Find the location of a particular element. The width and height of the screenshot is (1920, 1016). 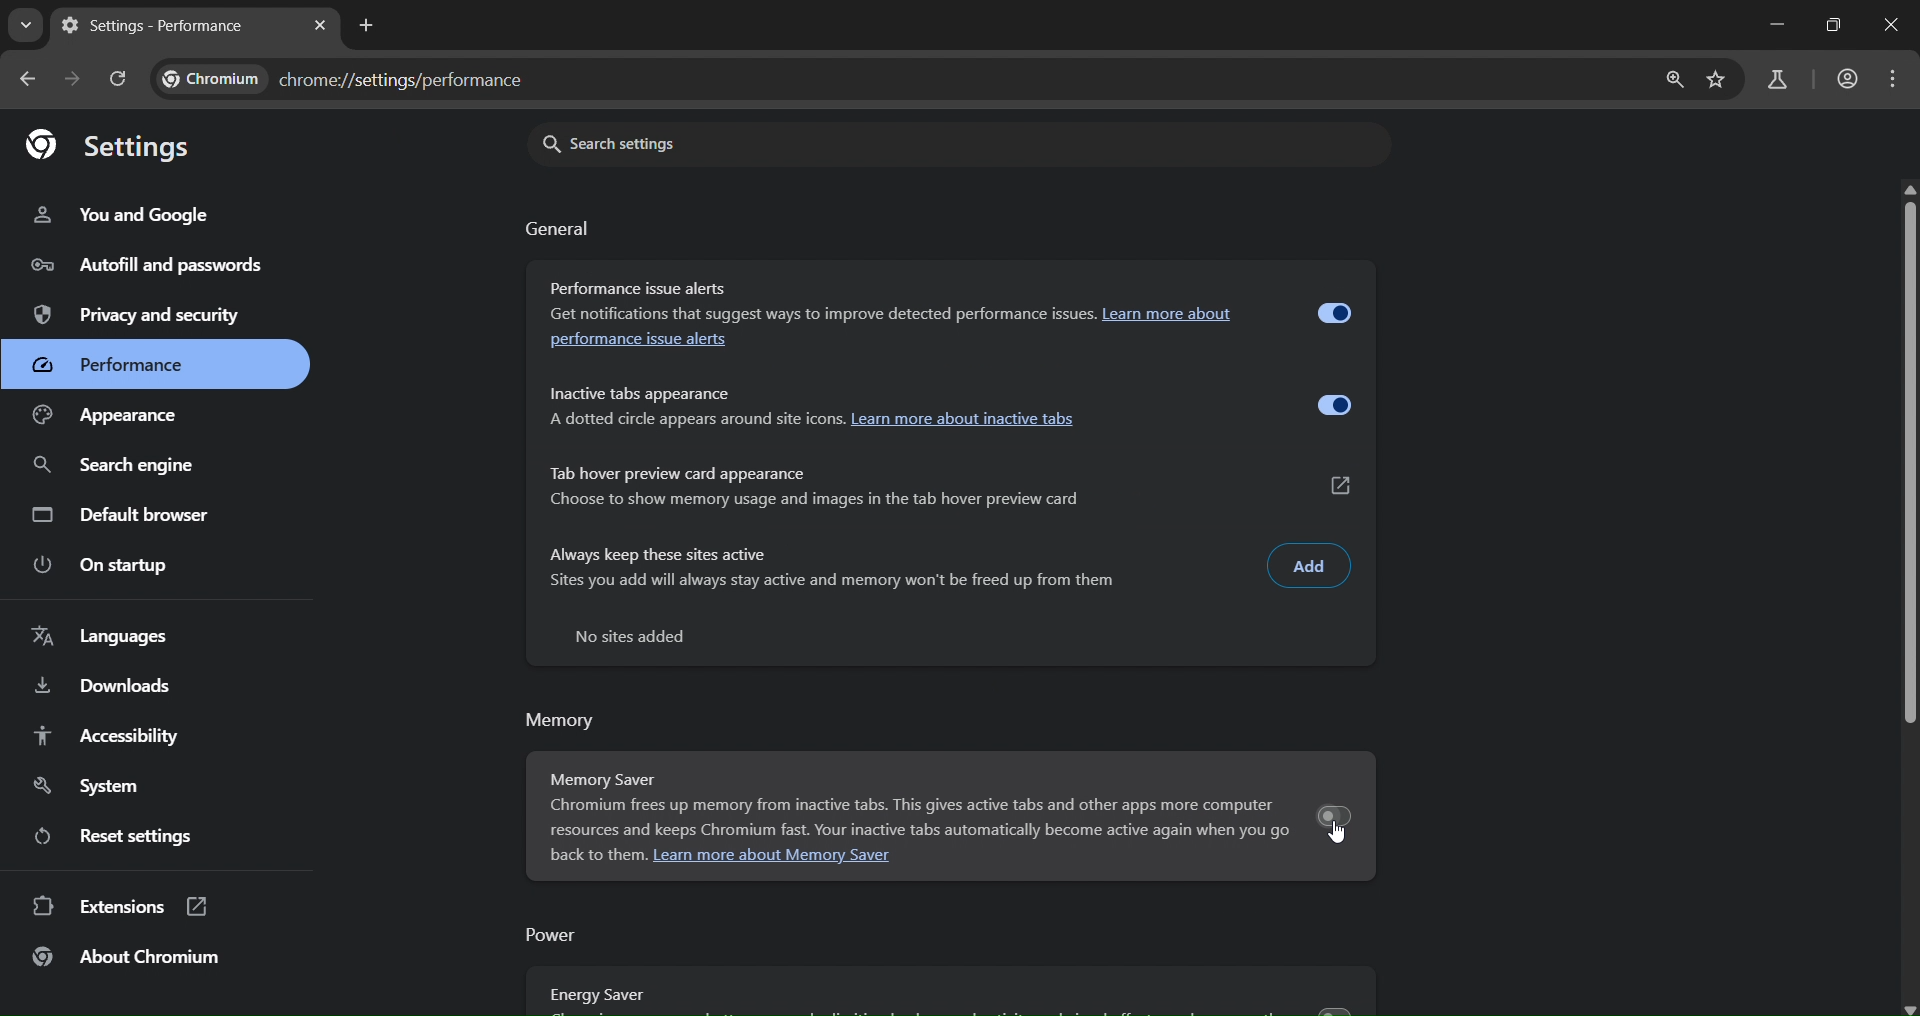

search tabs is located at coordinates (27, 26).